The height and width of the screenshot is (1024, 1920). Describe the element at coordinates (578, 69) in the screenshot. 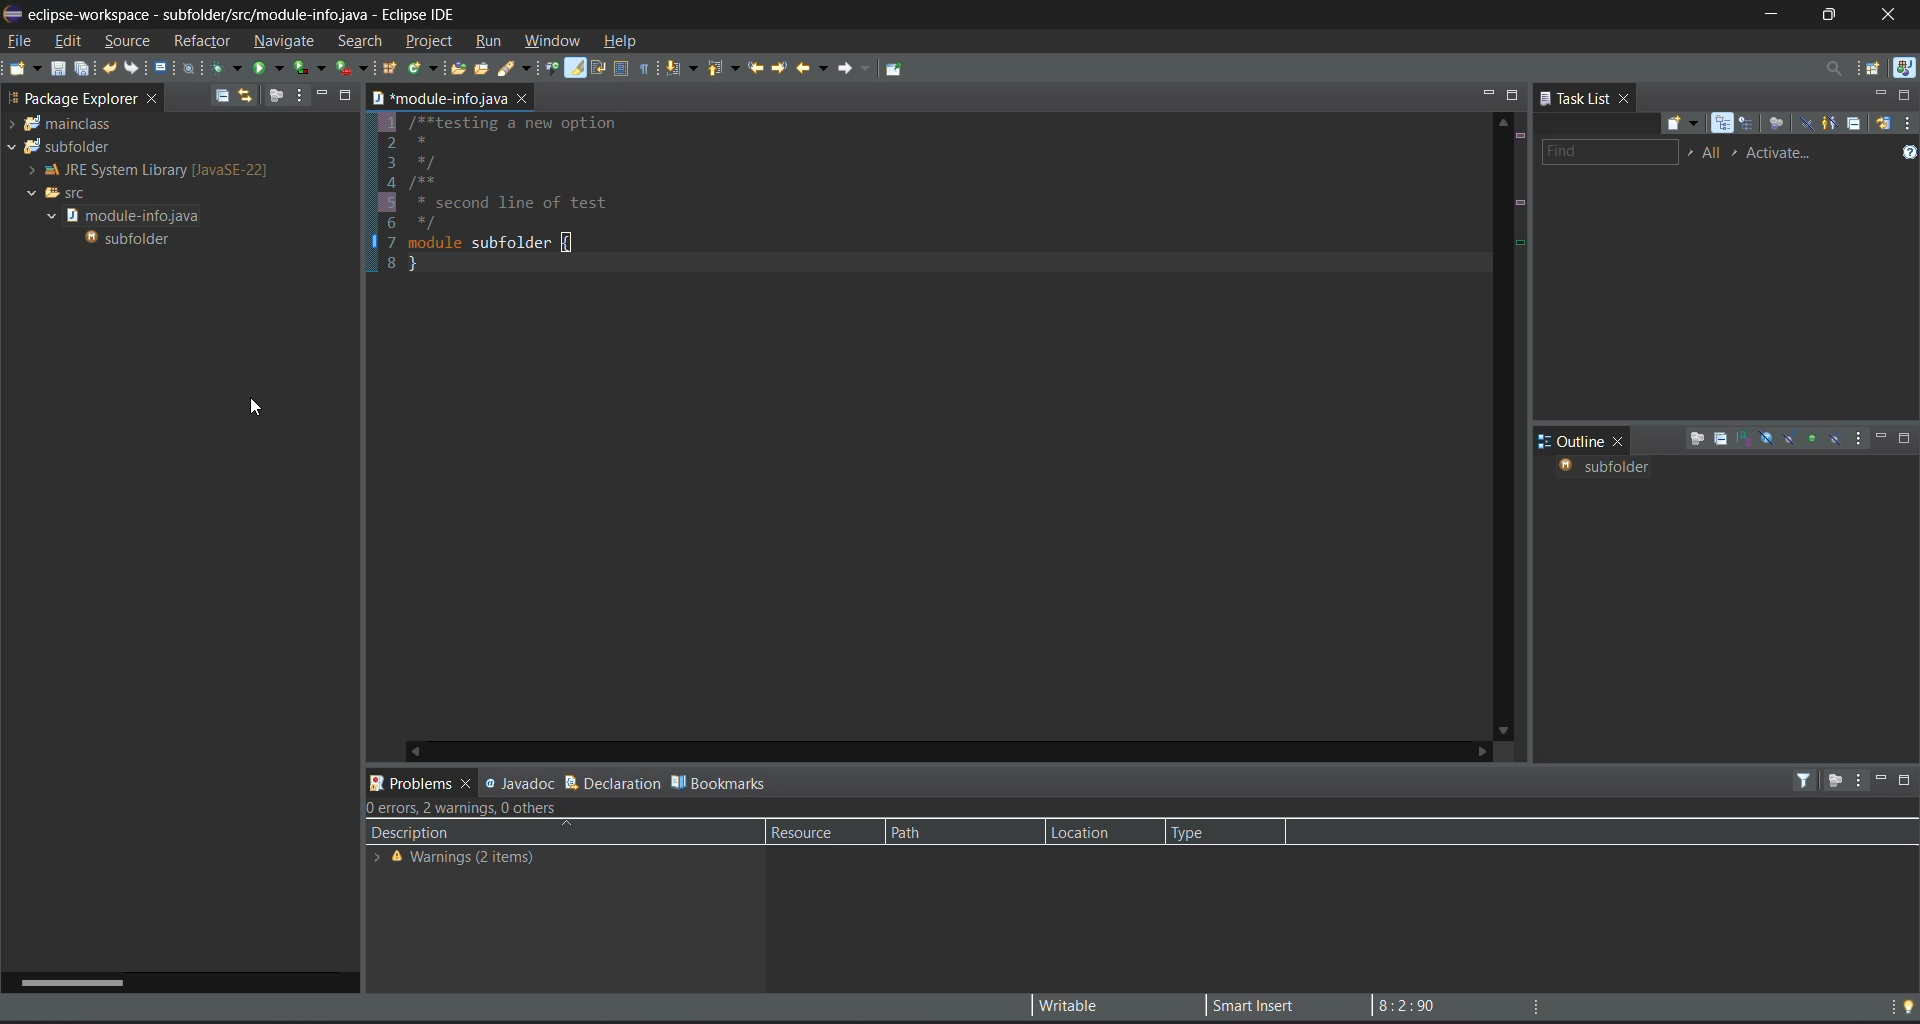

I see `toggle mark occurences` at that location.